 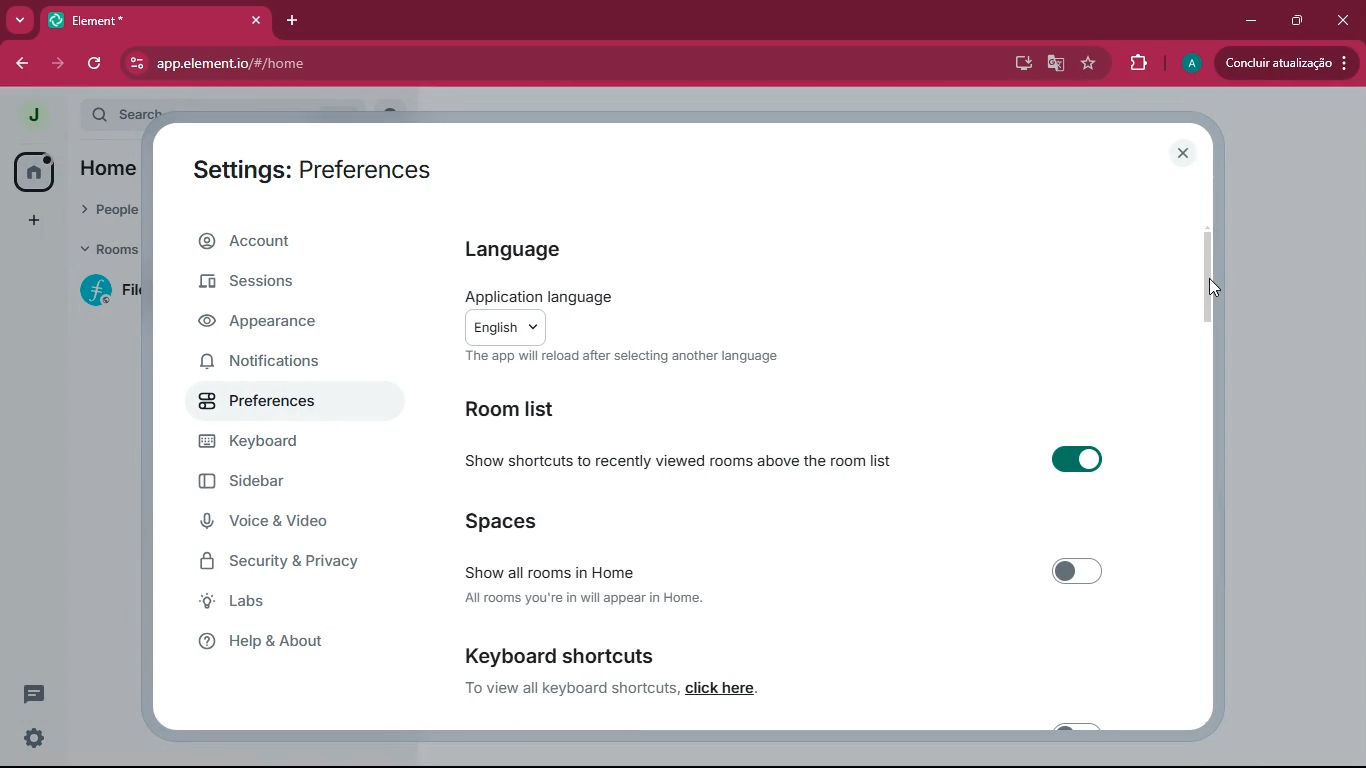 What do you see at coordinates (1299, 21) in the screenshot?
I see `maximize` at bounding box center [1299, 21].